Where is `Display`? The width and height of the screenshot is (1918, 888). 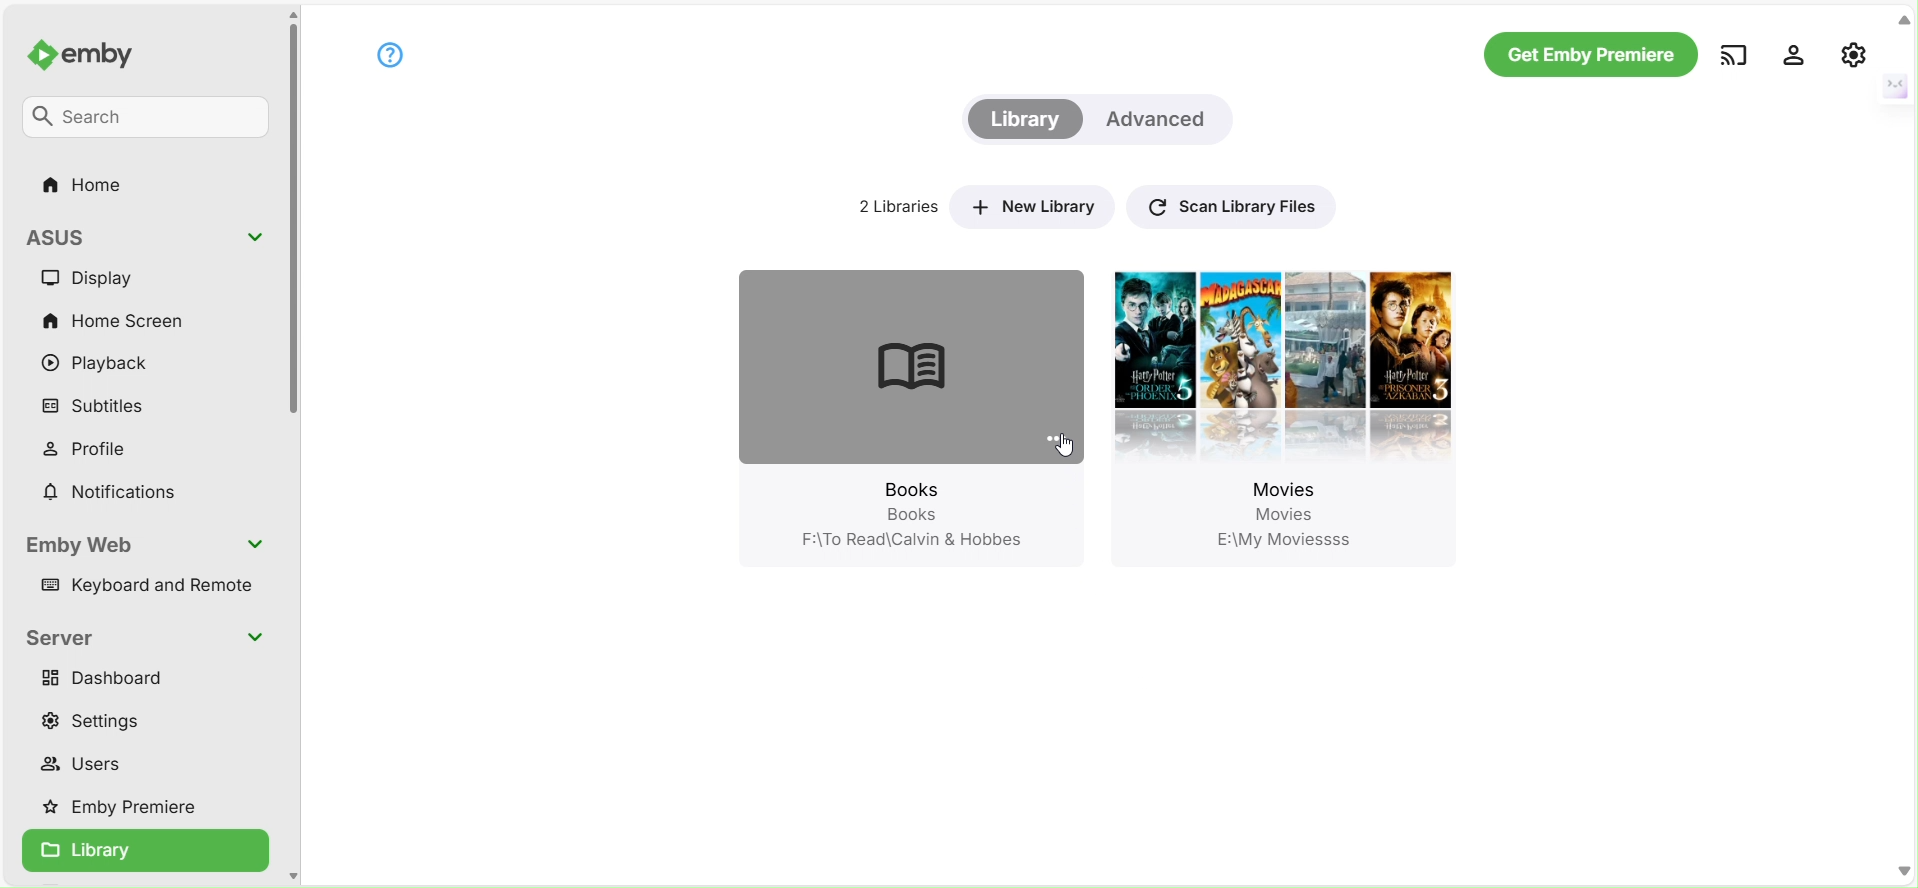
Display is located at coordinates (103, 278).